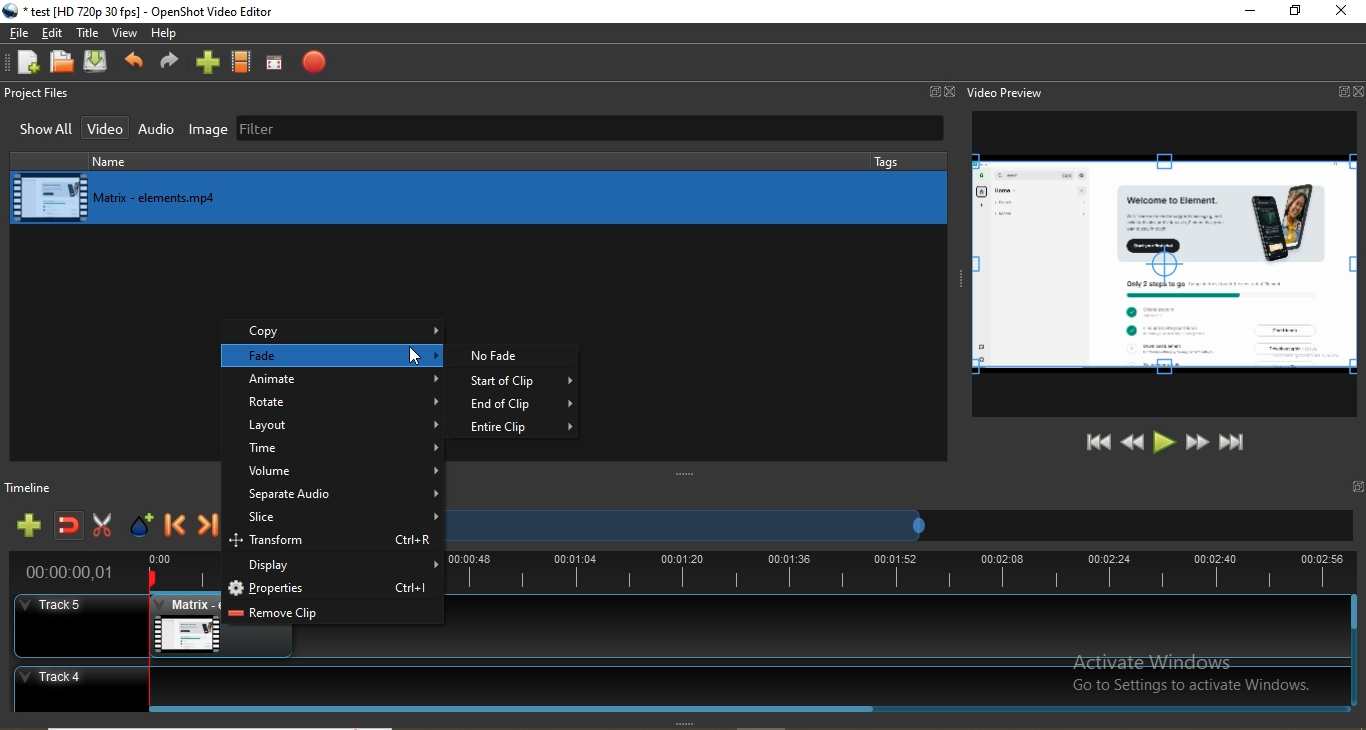  What do you see at coordinates (335, 330) in the screenshot?
I see `copy` at bounding box center [335, 330].